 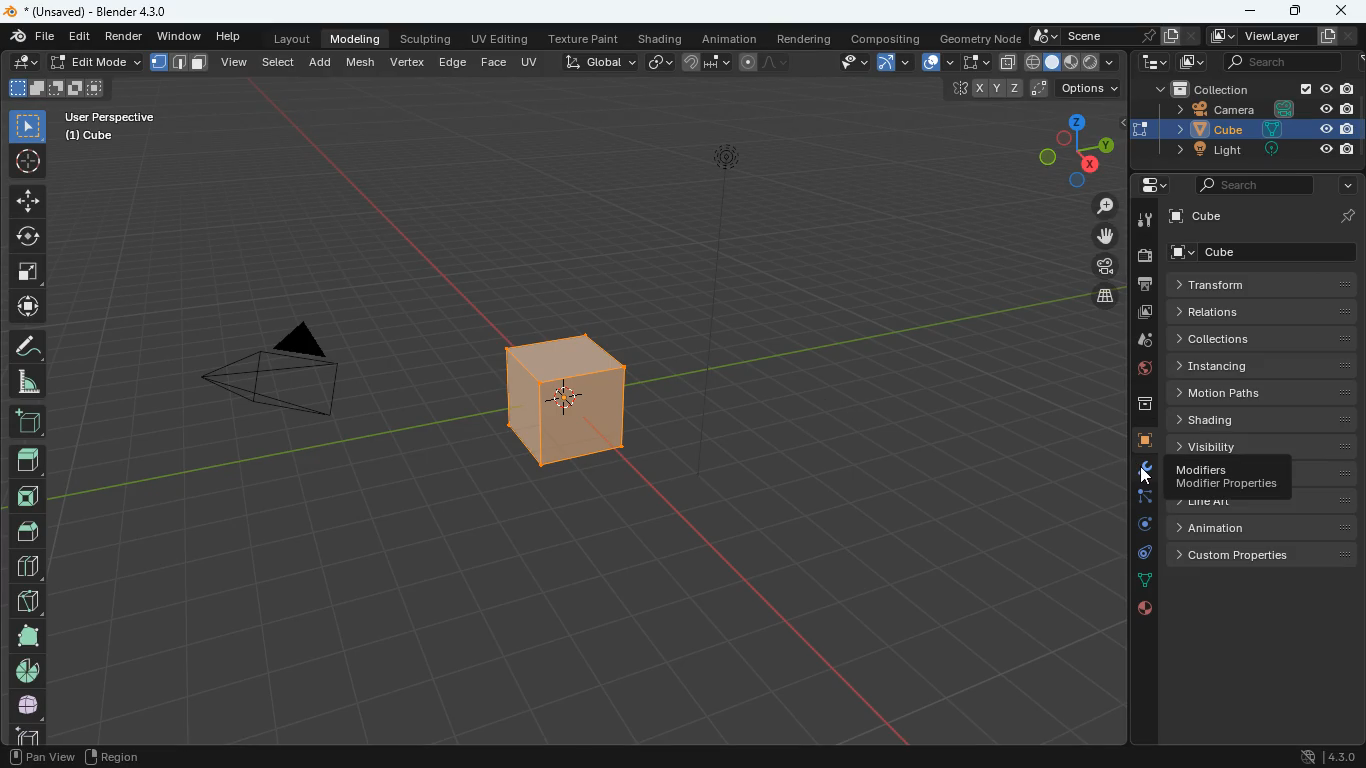 I want to click on camera, so click(x=1247, y=109).